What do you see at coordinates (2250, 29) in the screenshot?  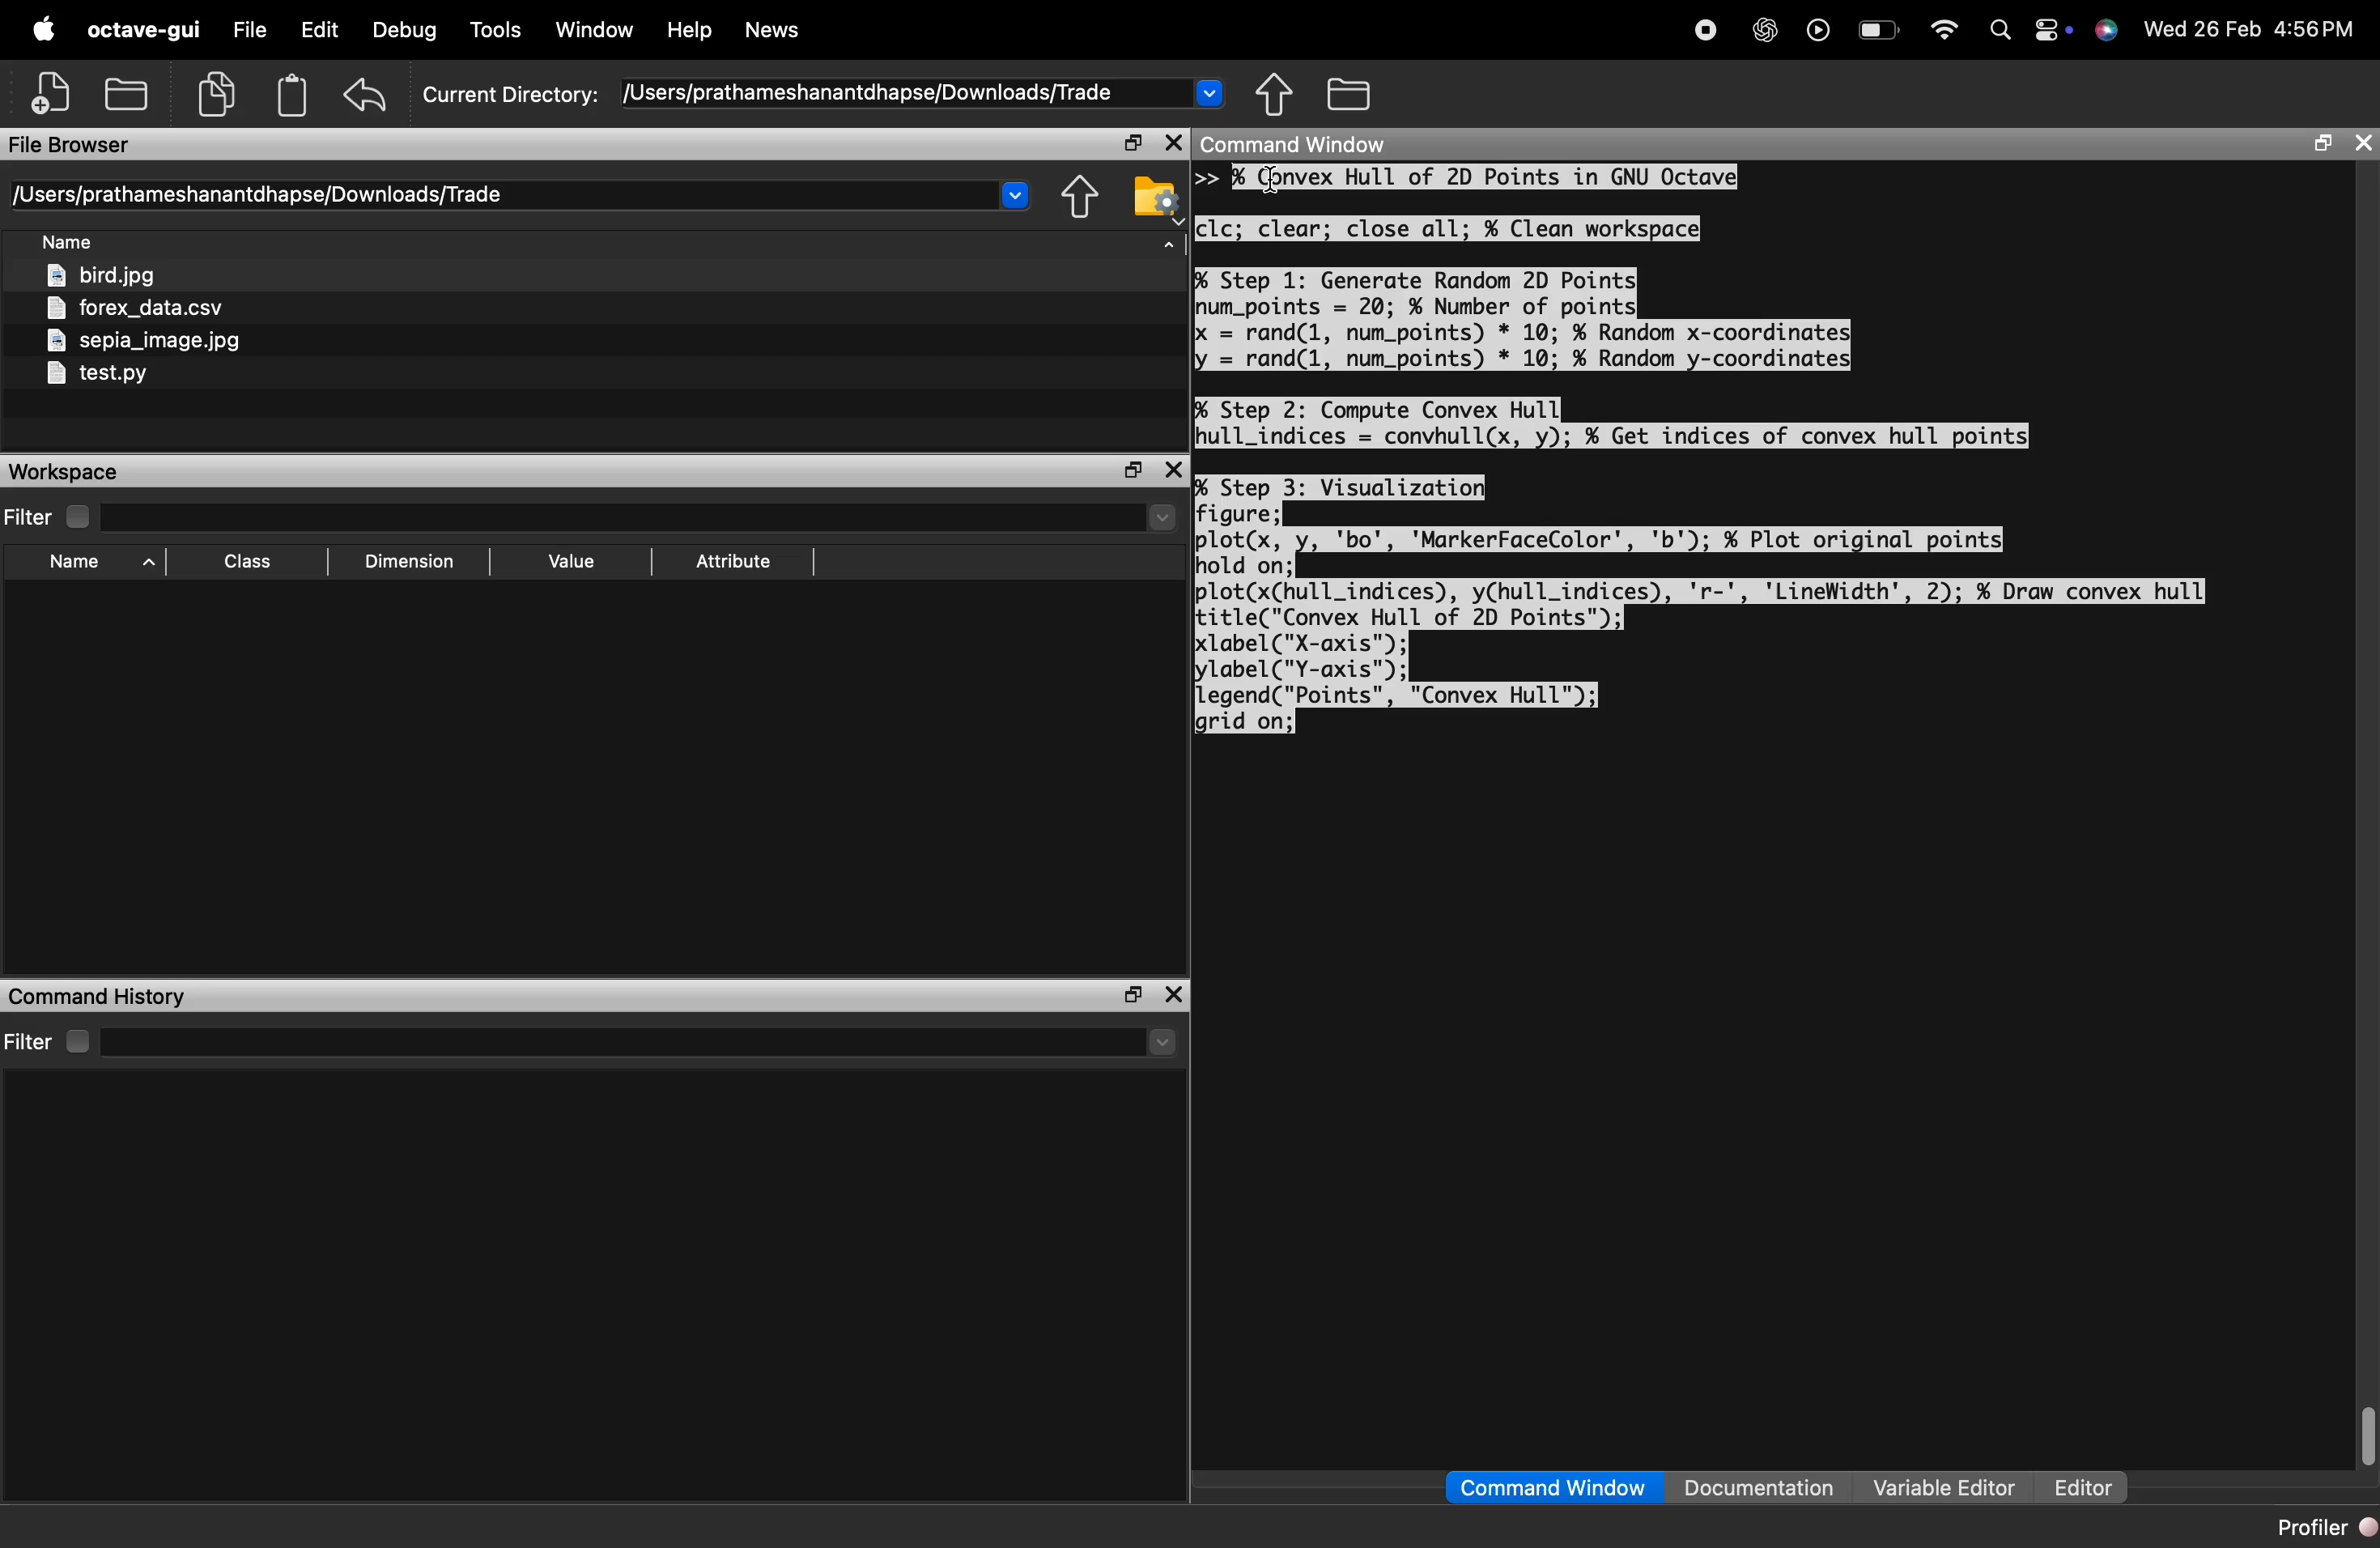 I see `Wed 26 Feb 4:56PM` at bounding box center [2250, 29].